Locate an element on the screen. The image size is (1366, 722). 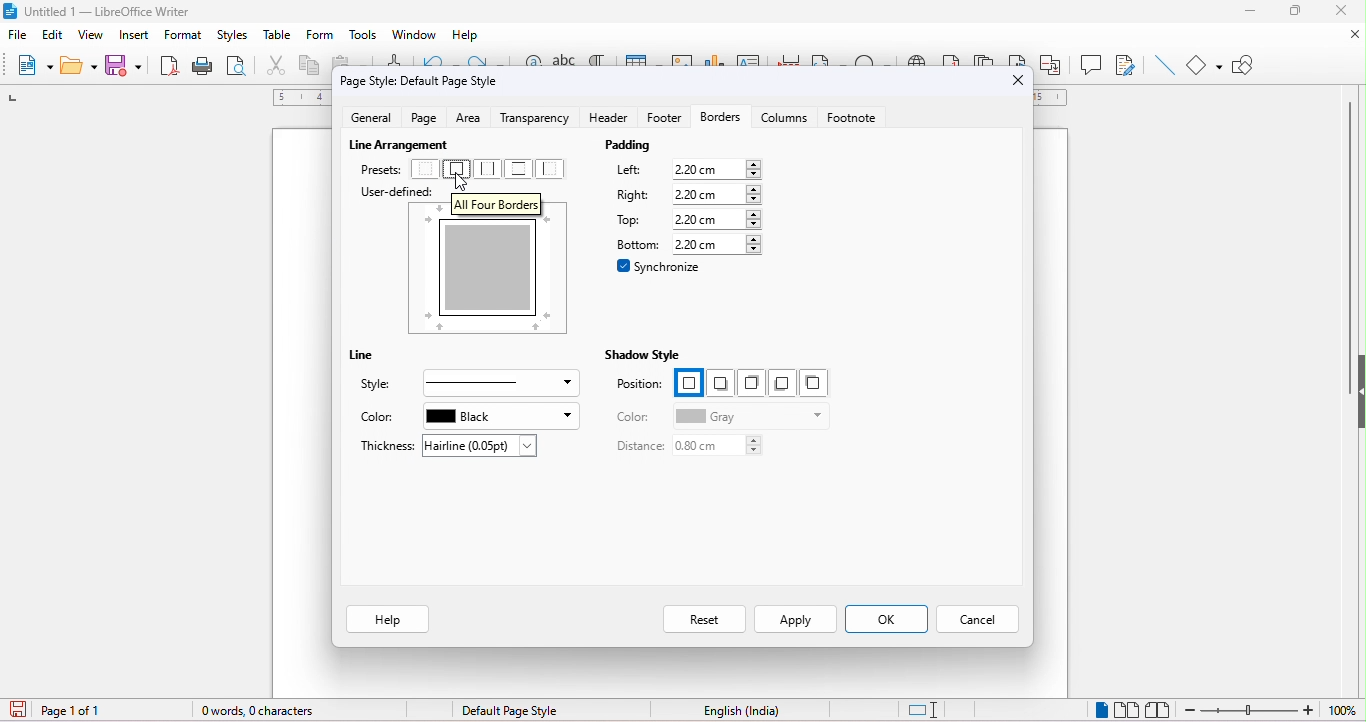
close is located at coordinates (1346, 11).